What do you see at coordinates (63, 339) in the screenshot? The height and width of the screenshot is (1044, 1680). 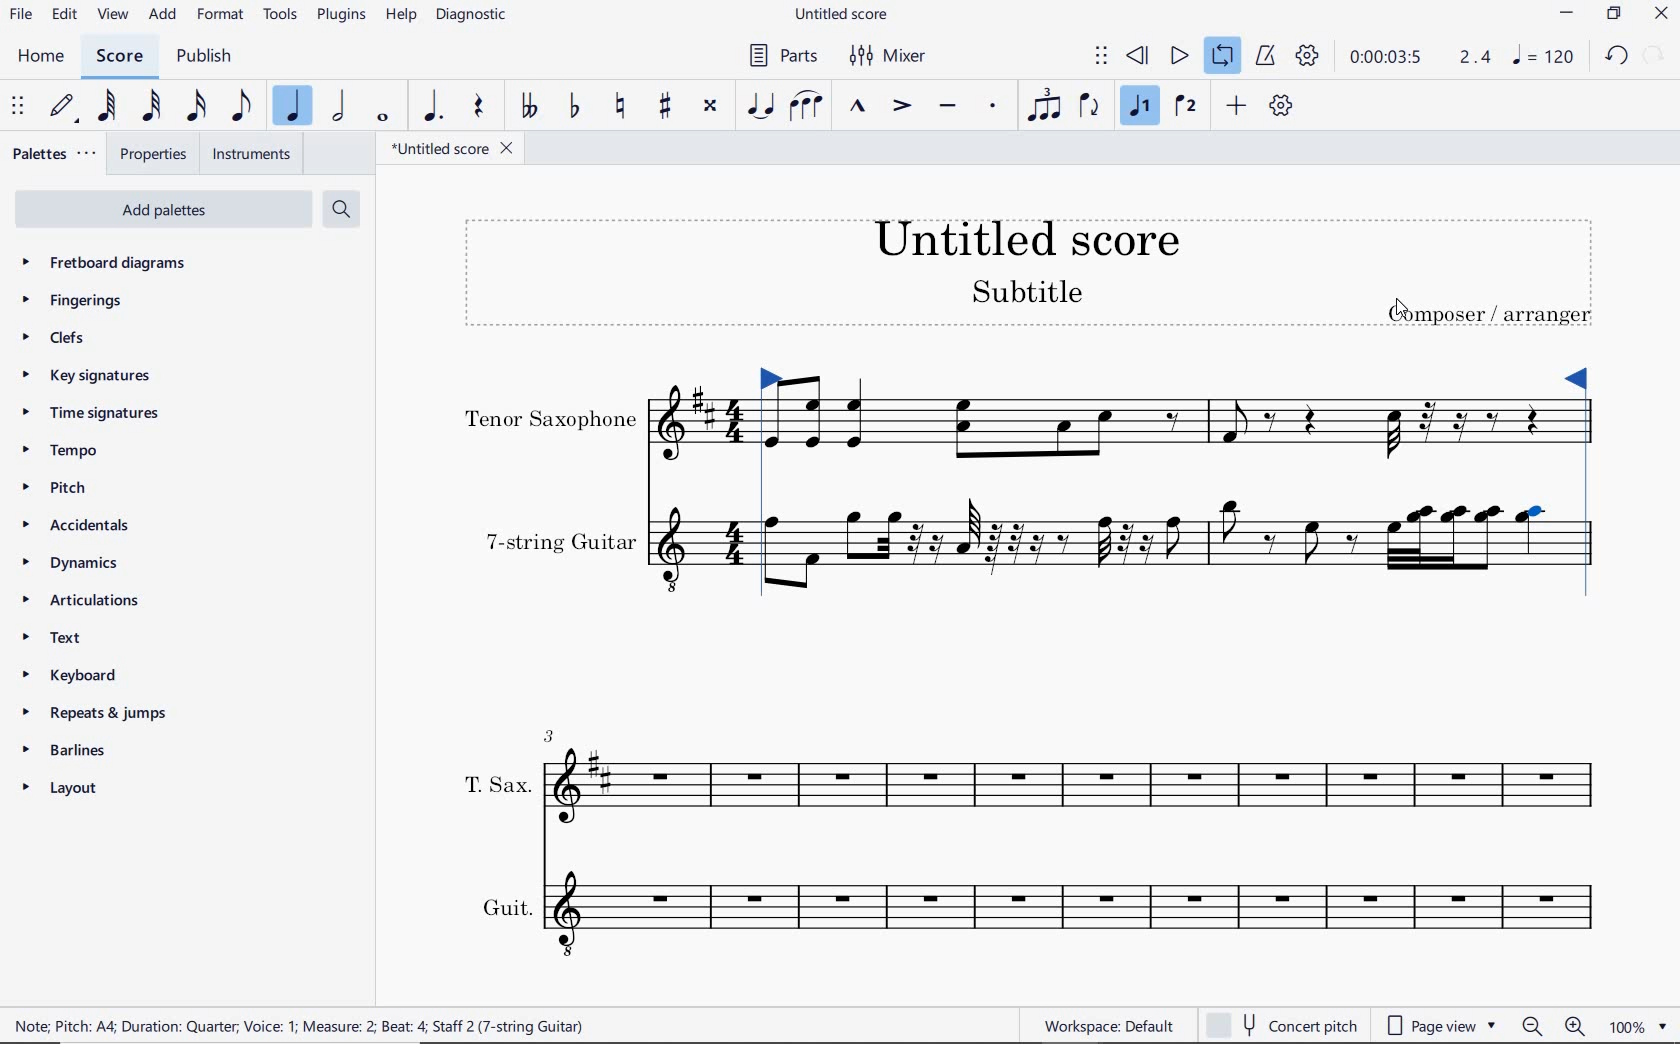 I see `CLEFS` at bounding box center [63, 339].